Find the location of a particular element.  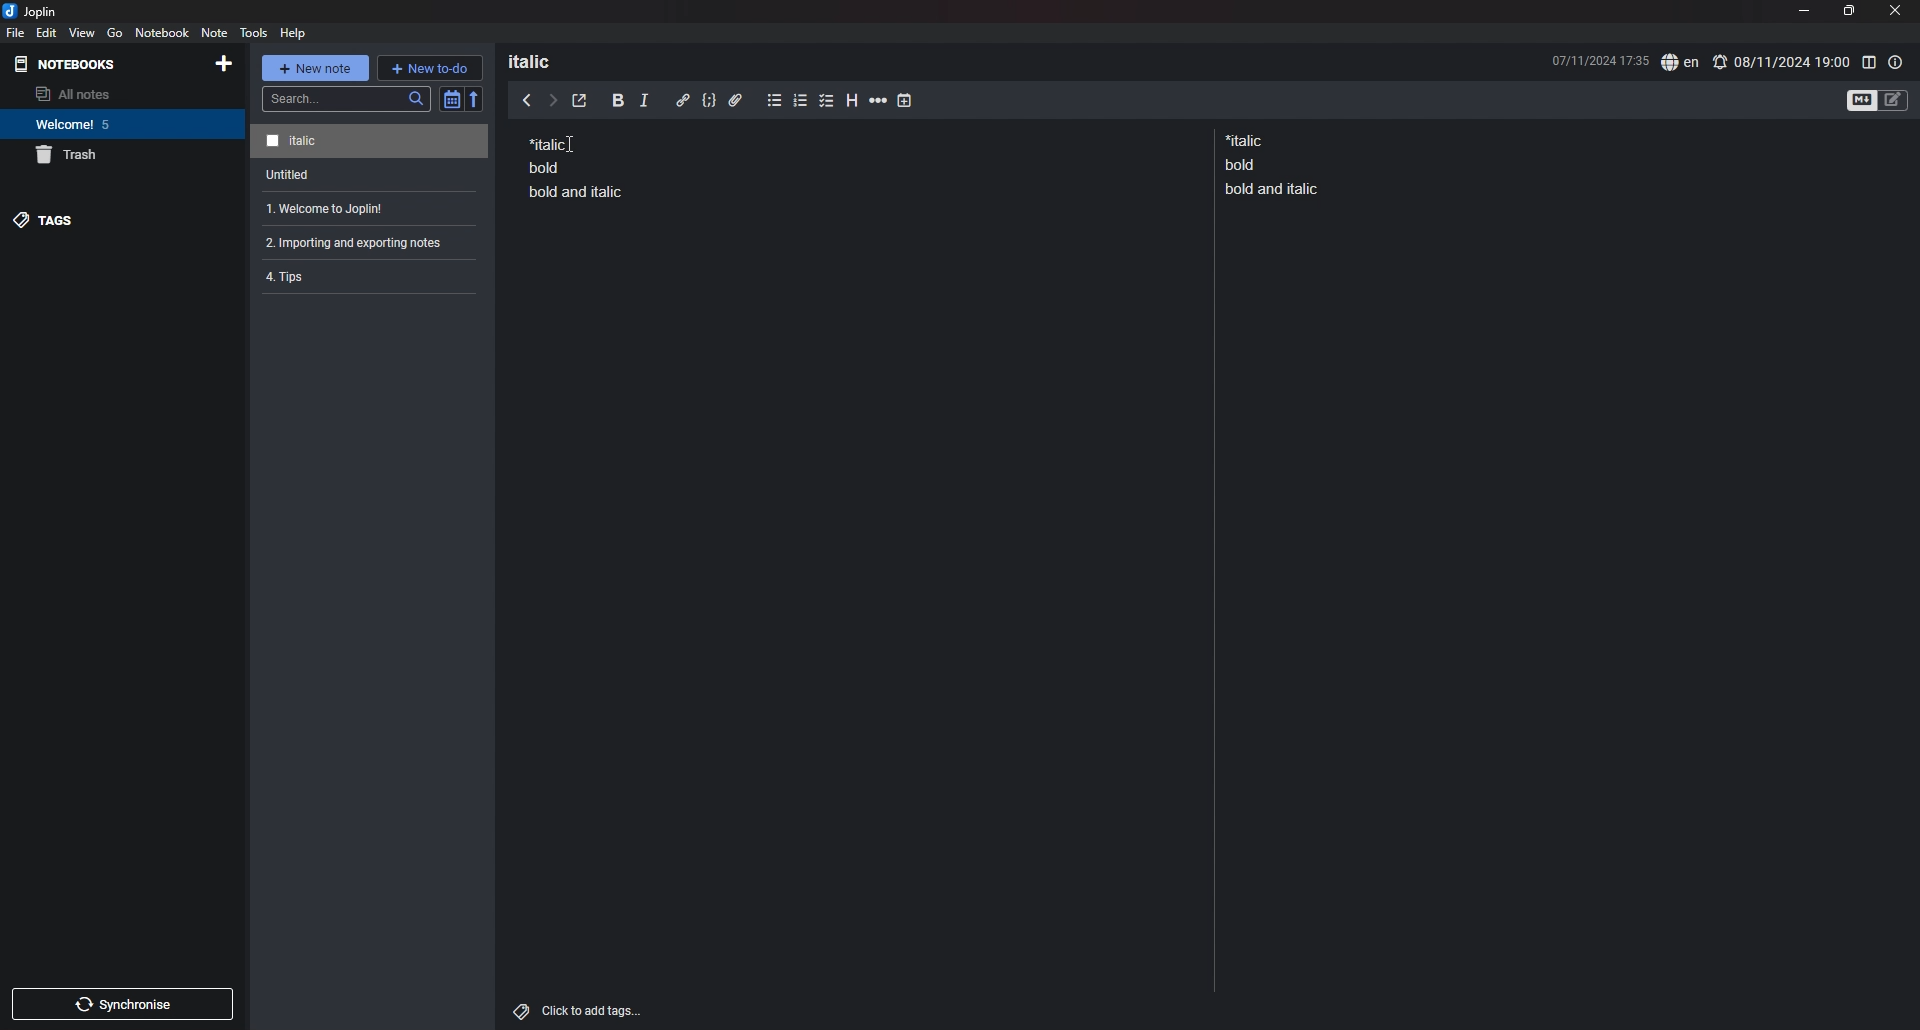

notebook is located at coordinates (163, 32).